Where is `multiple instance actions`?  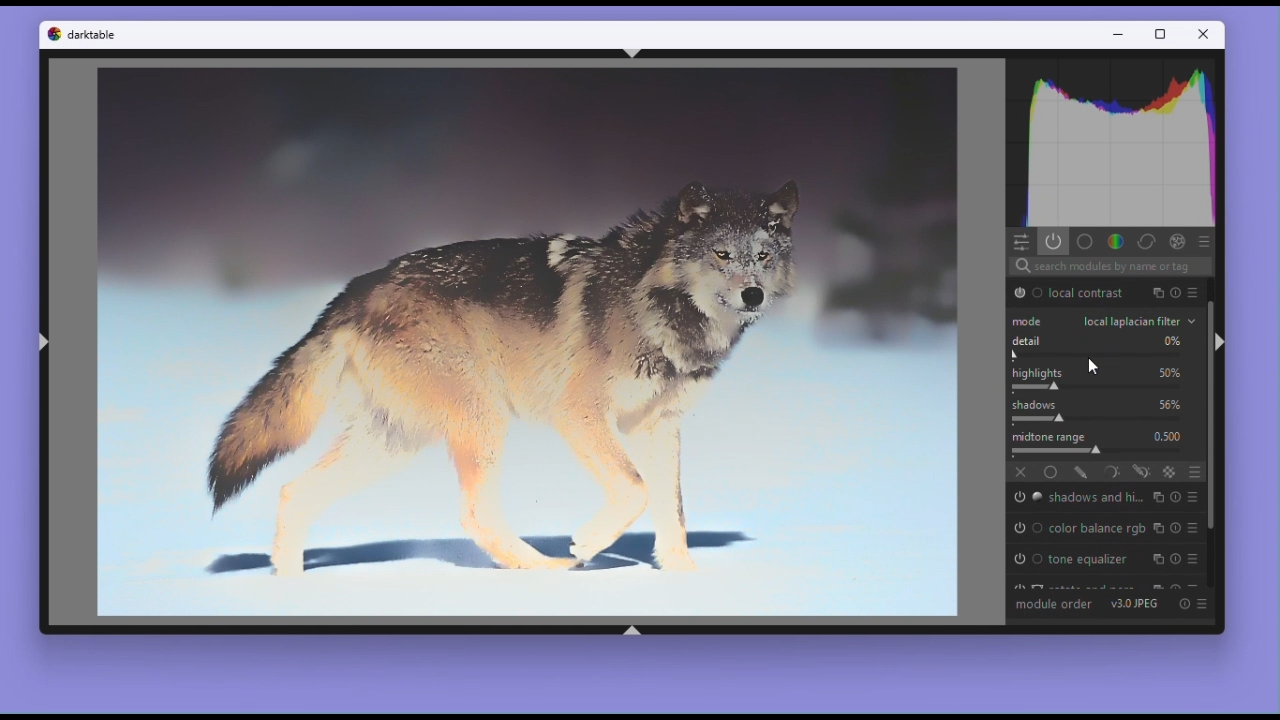 multiple instance actions is located at coordinates (1159, 293).